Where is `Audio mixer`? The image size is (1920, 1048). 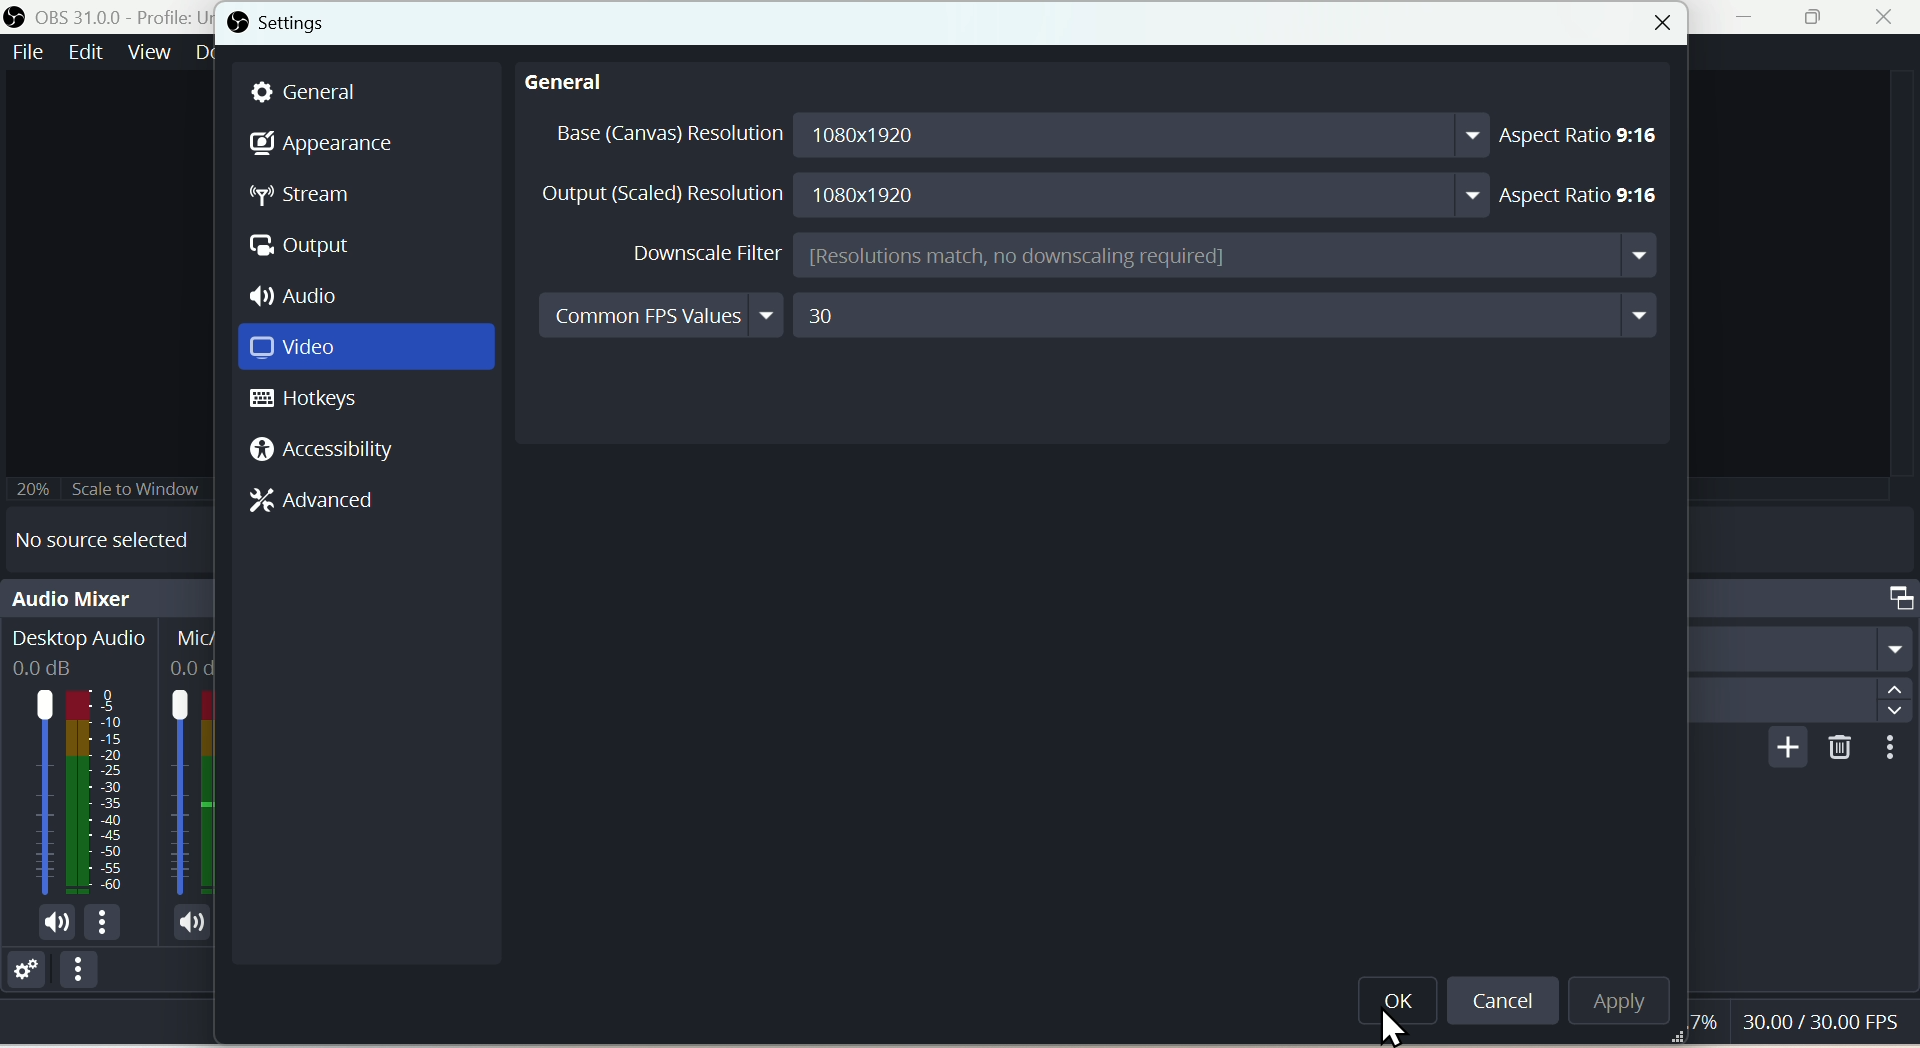
Audio mixer is located at coordinates (107, 595).